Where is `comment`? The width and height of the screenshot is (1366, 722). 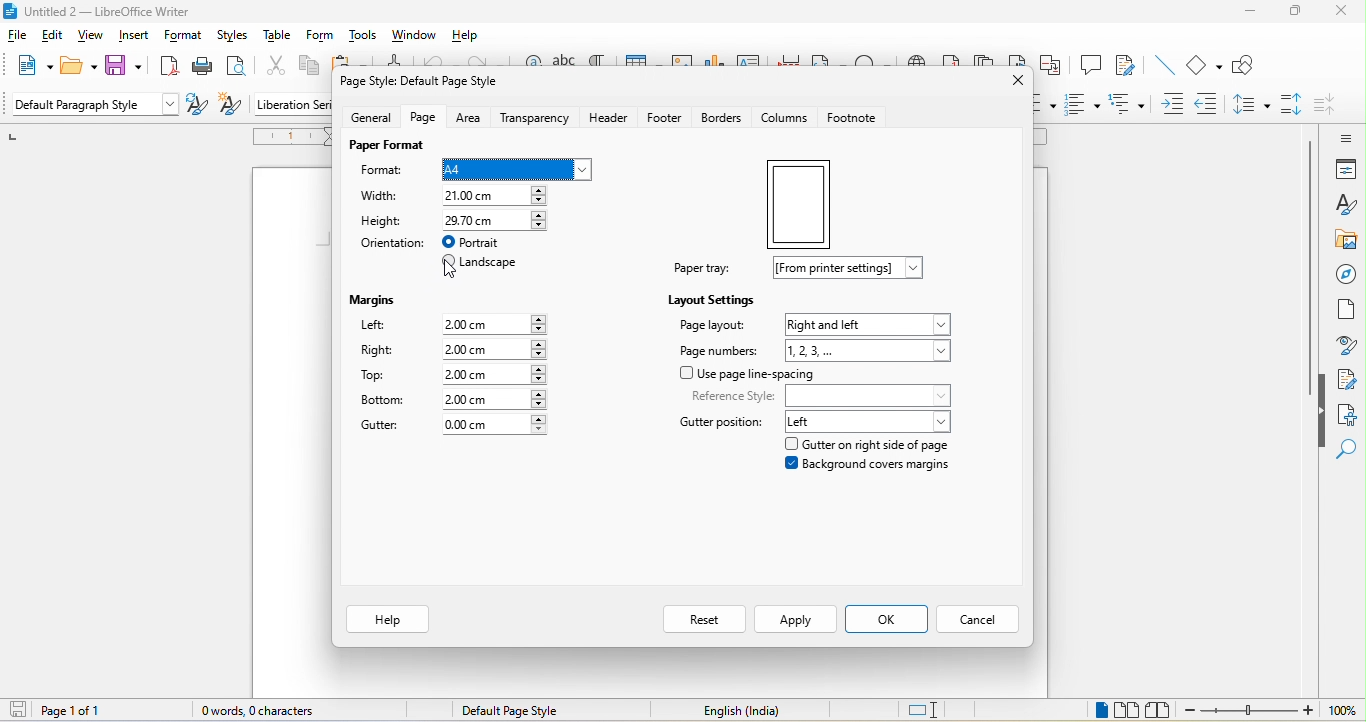
comment is located at coordinates (1088, 67).